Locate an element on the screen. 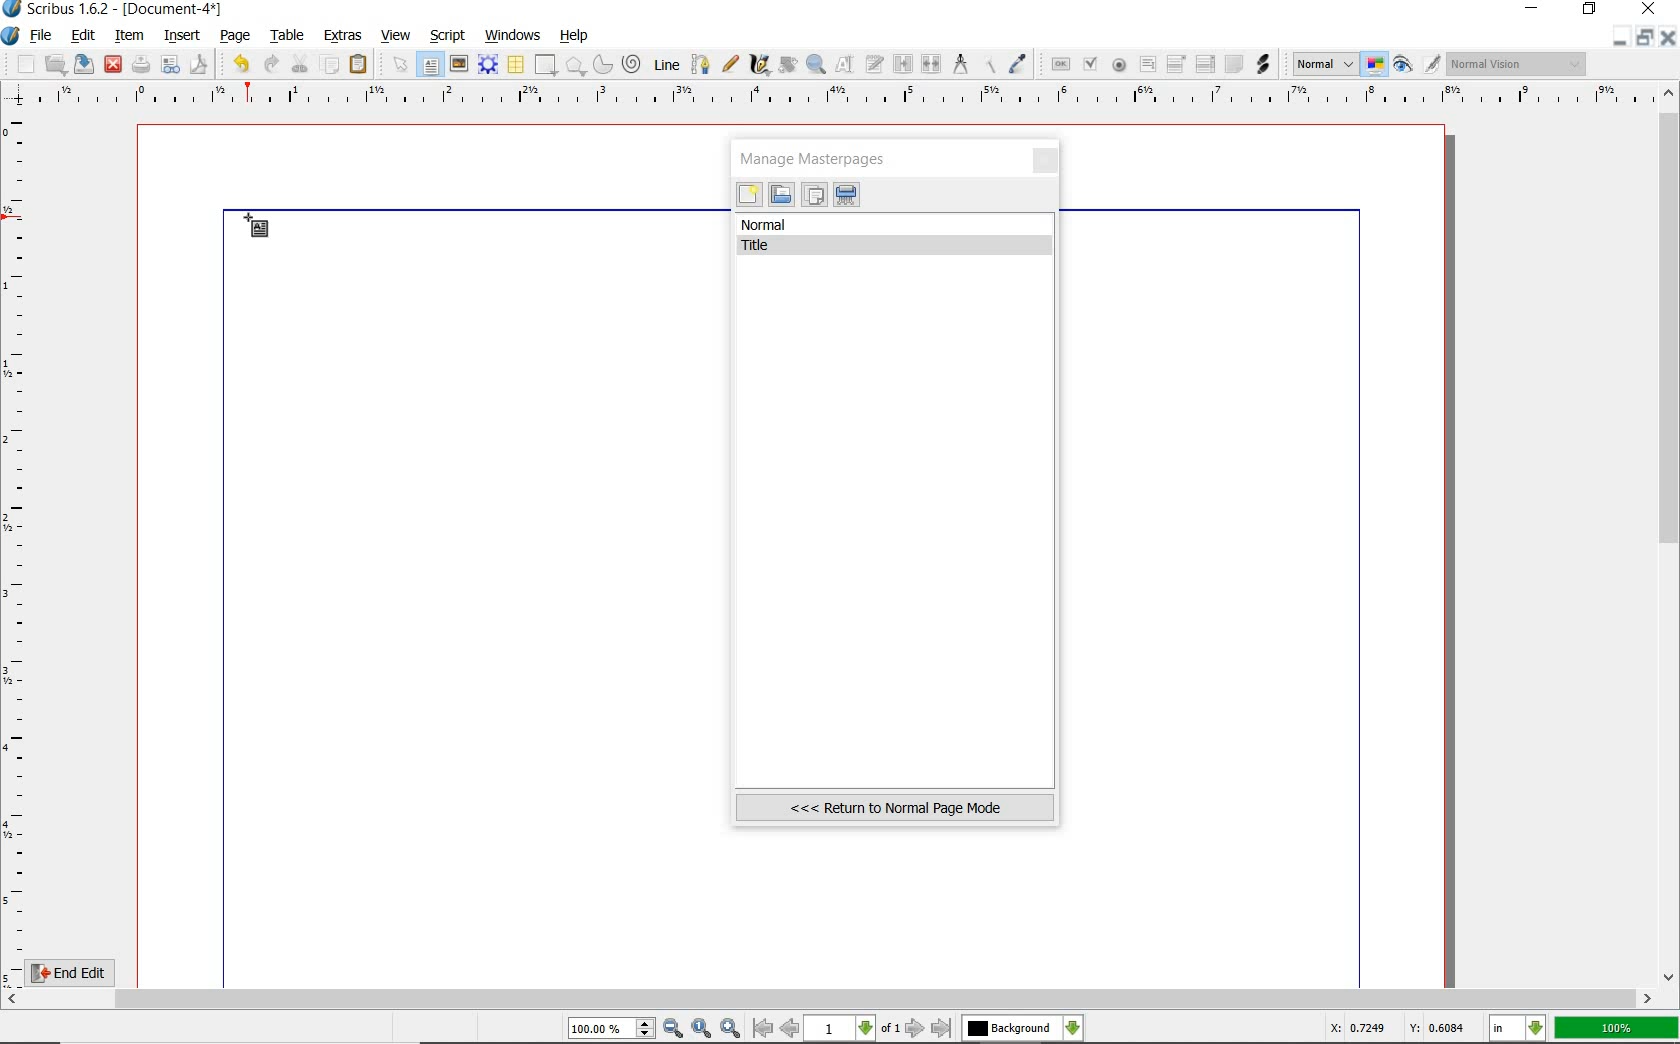  close is located at coordinates (113, 63).